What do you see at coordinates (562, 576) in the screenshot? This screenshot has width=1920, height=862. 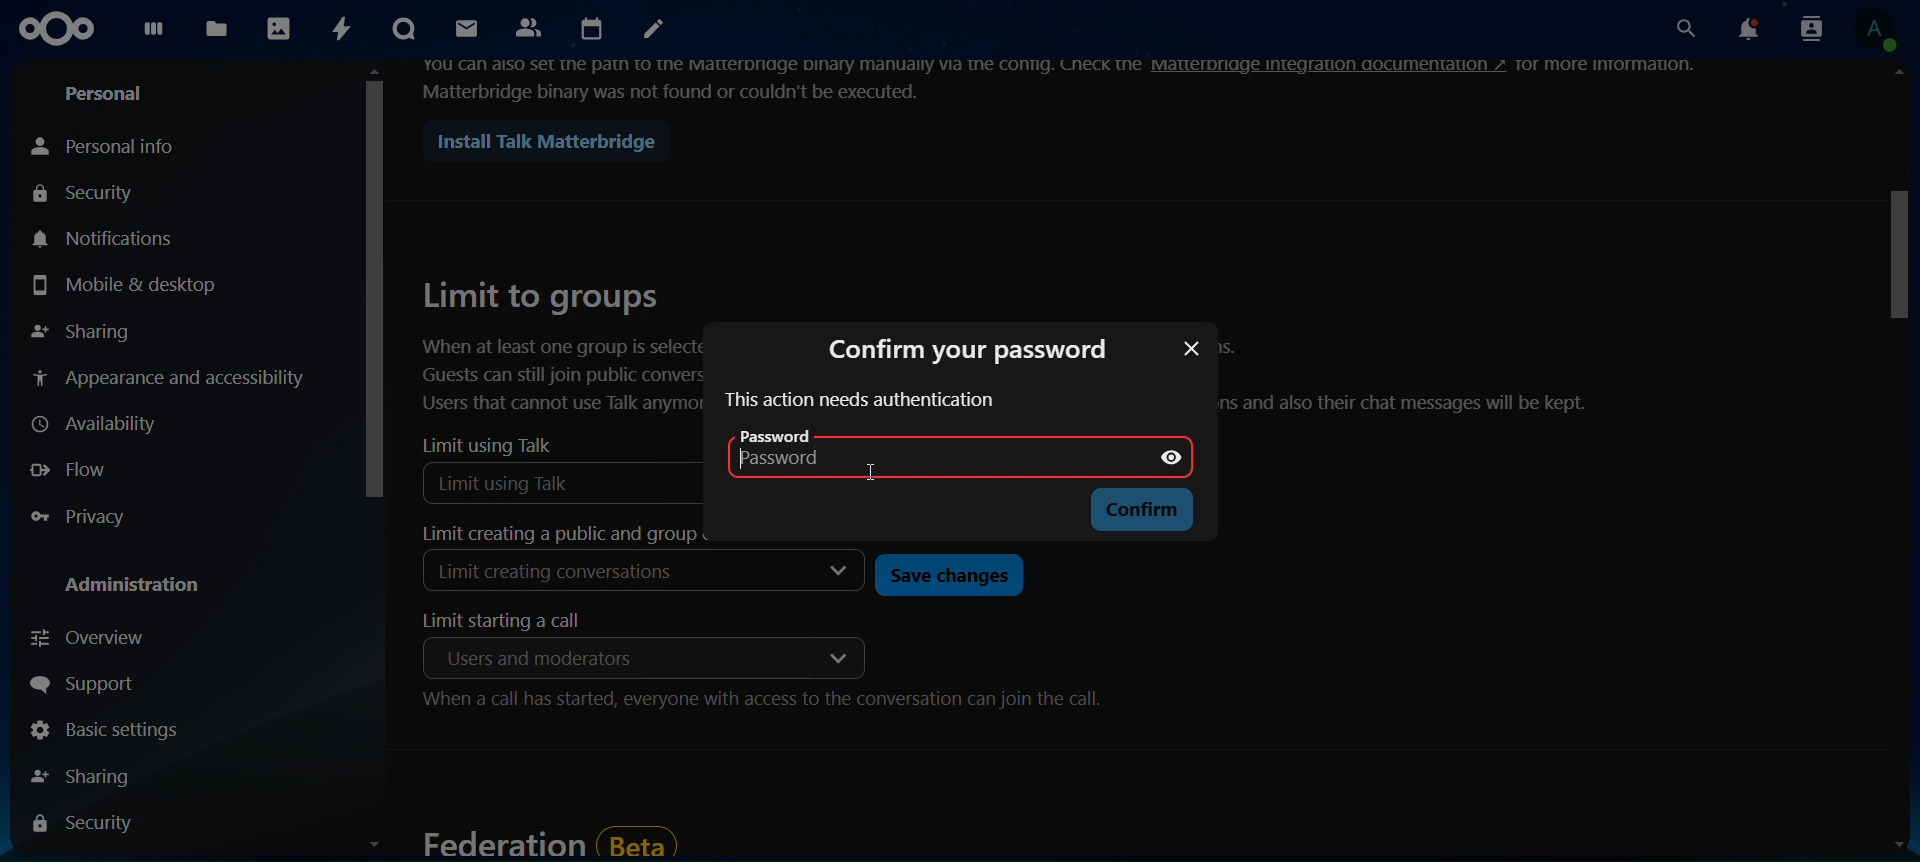 I see `Limit creating conversations selected` at bounding box center [562, 576].